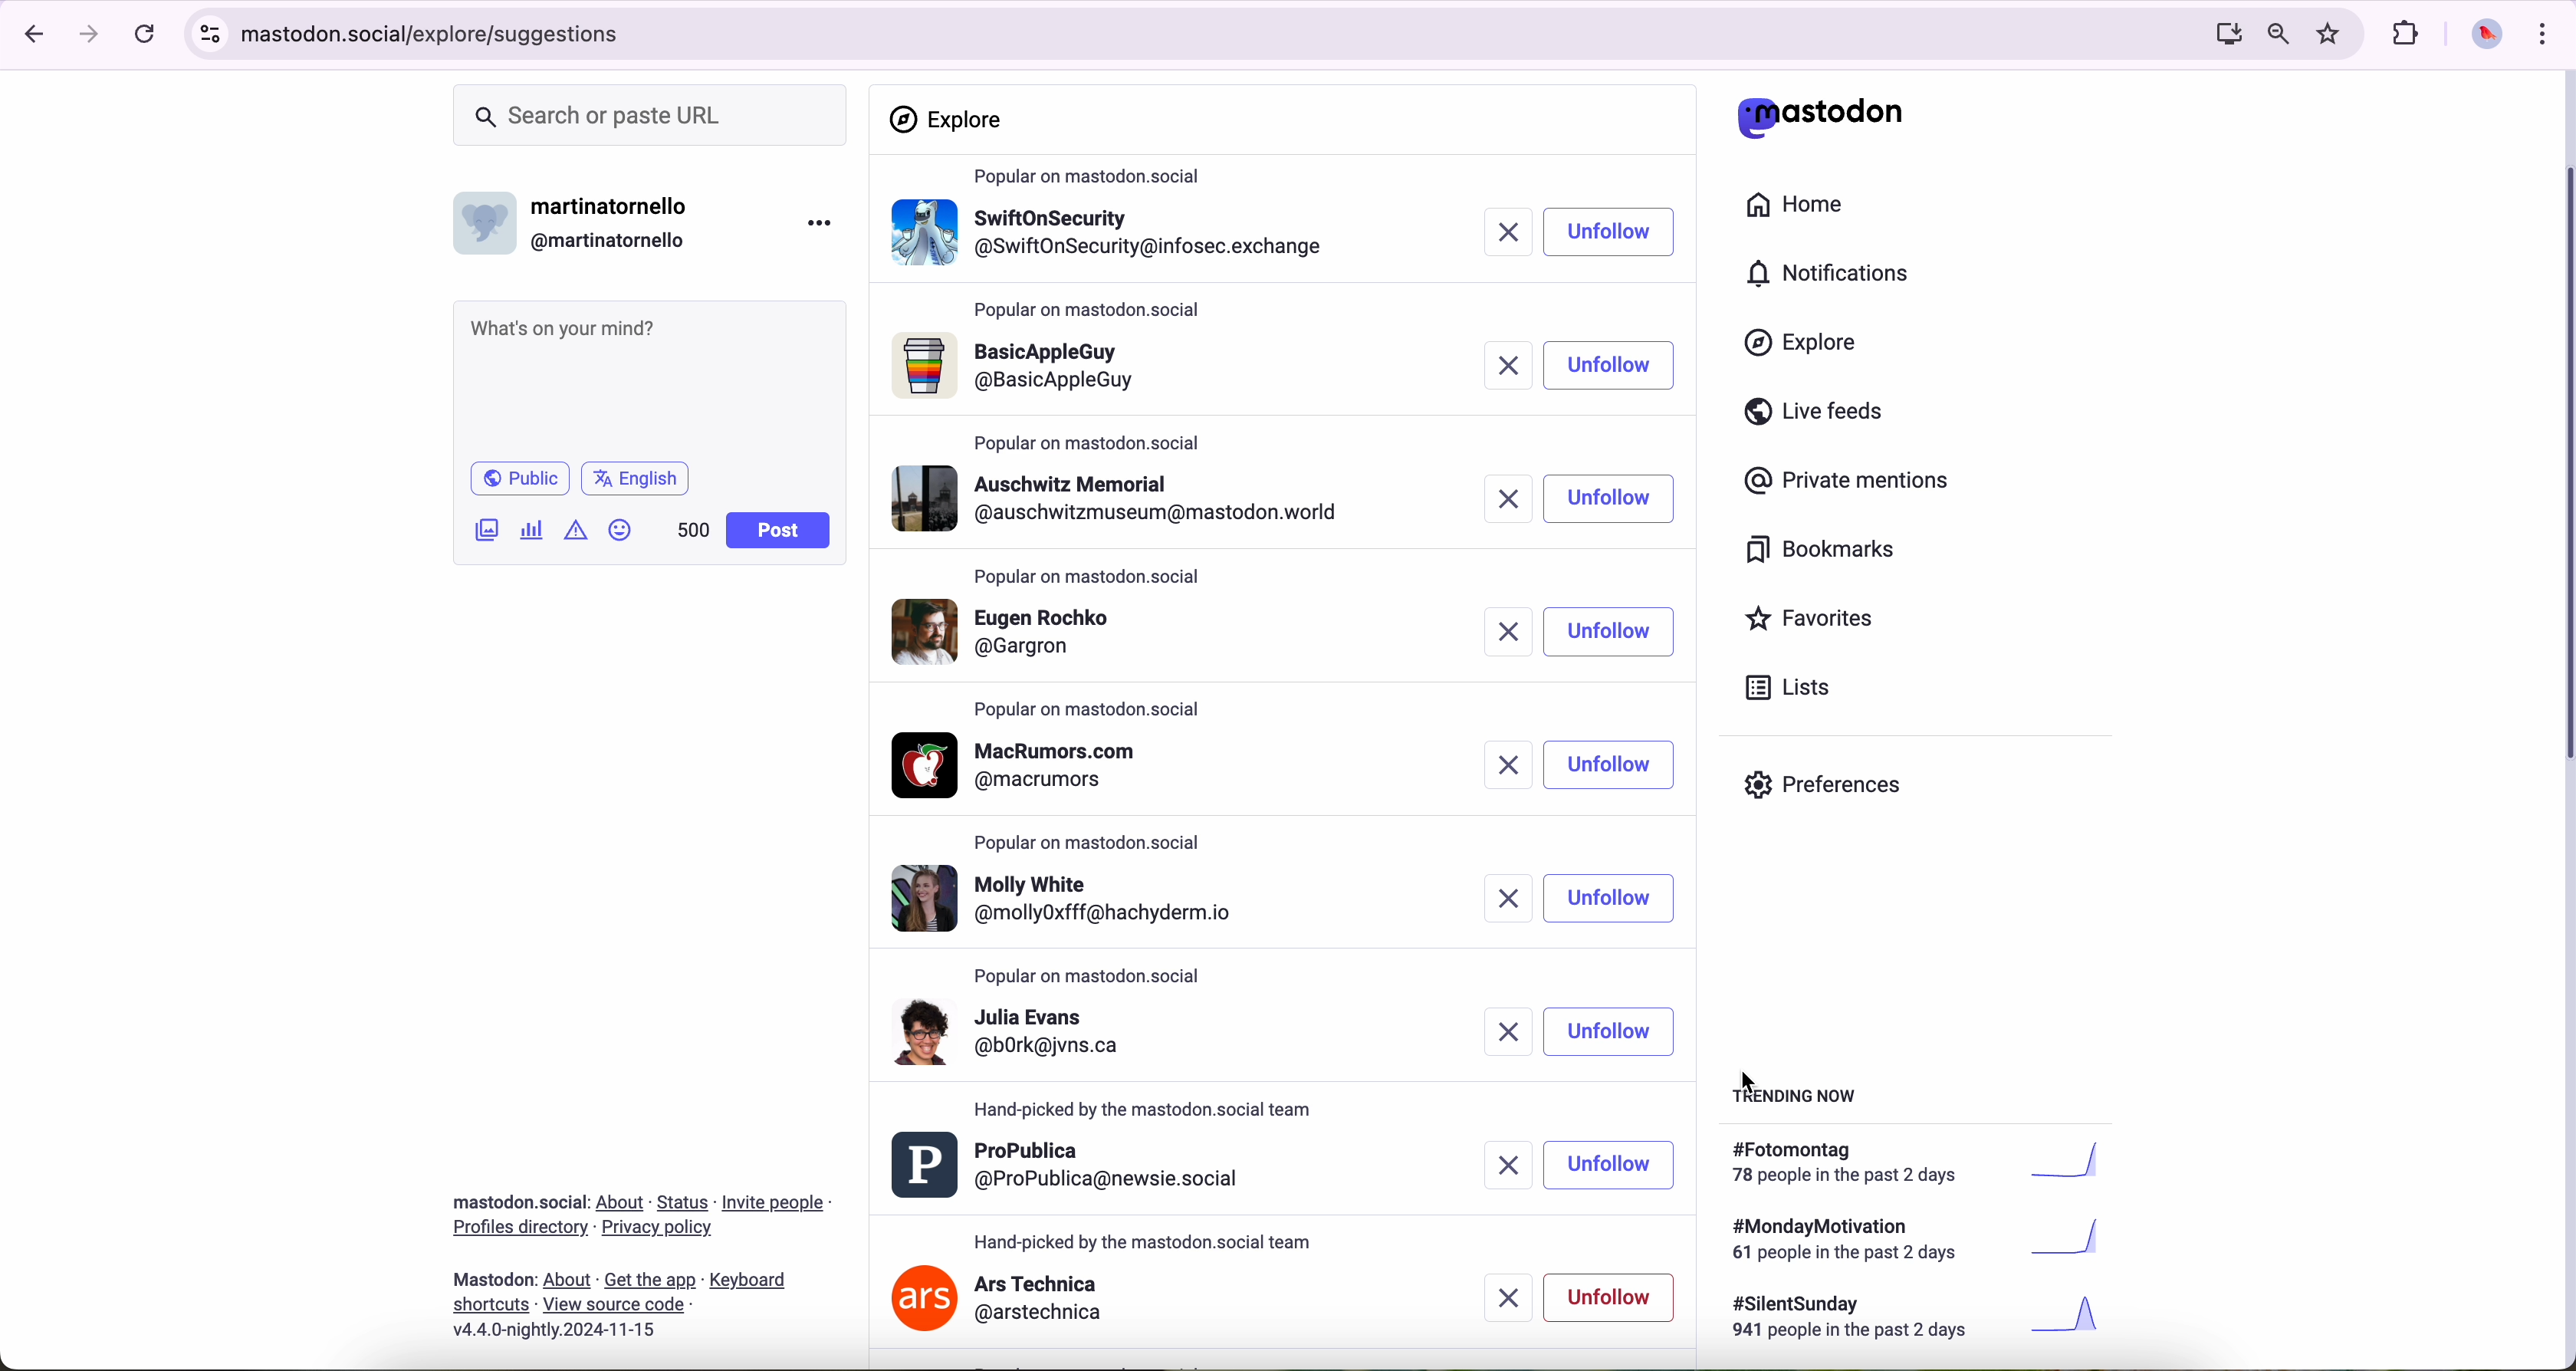 Image resolution: width=2576 pixels, height=1371 pixels. What do you see at coordinates (1607, 367) in the screenshot?
I see `follow` at bounding box center [1607, 367].